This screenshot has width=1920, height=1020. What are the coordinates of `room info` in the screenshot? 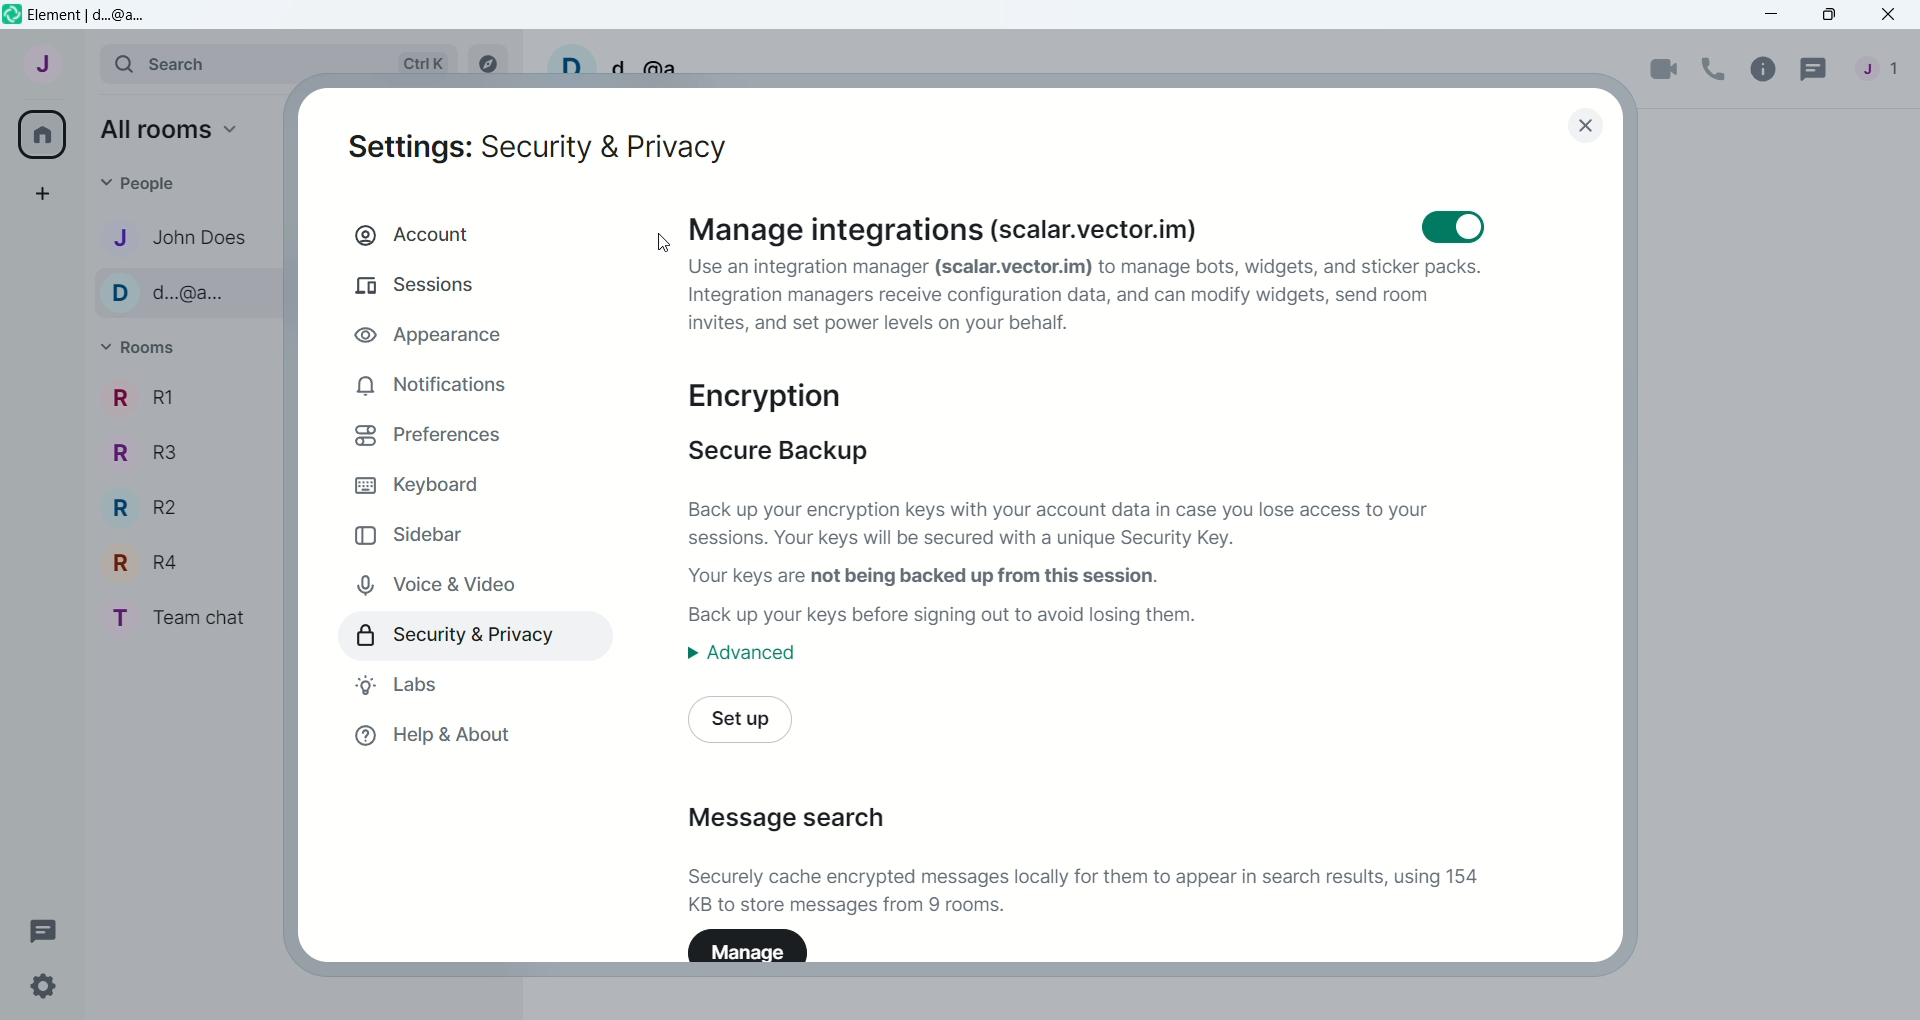 It's located at (1766, 71).